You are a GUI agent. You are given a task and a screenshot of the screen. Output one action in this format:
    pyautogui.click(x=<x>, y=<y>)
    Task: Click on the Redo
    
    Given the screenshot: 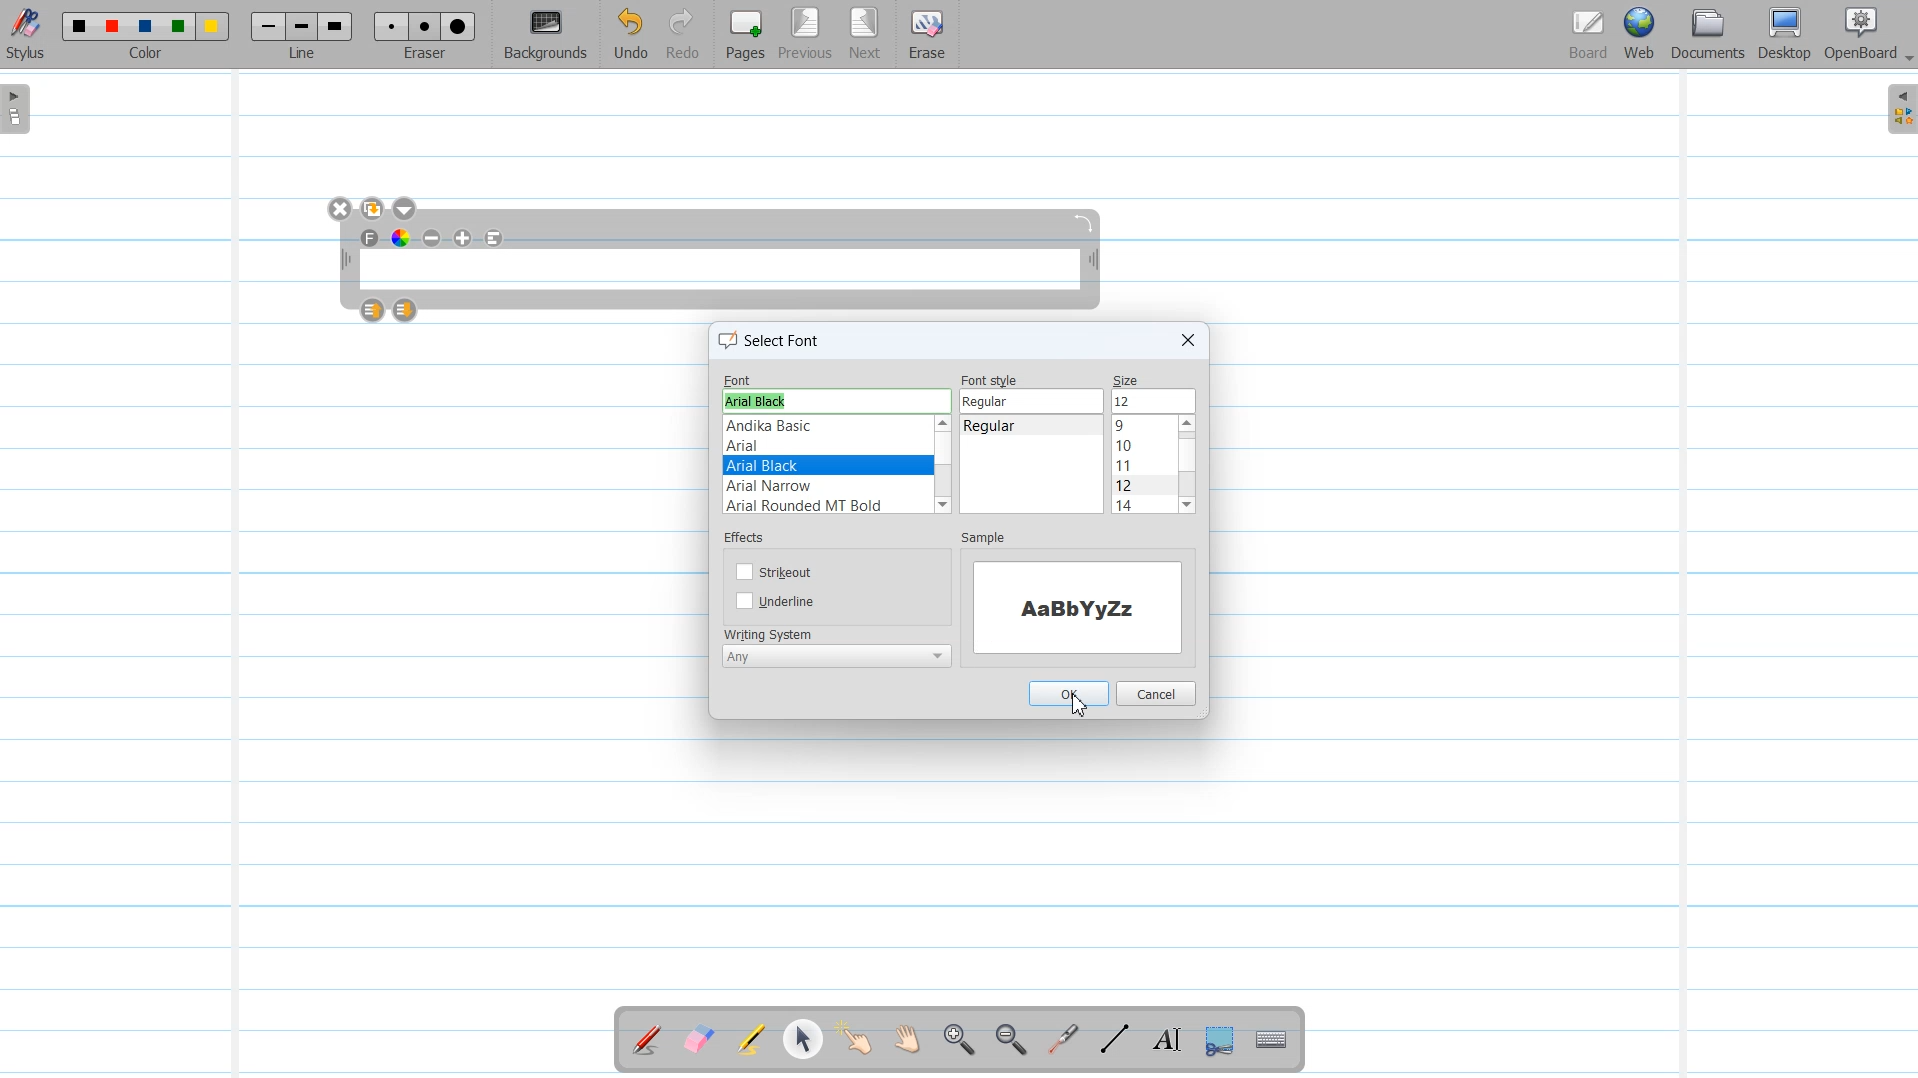 What is the action you would take?
    pyautogui.click(x=683, y=35)
    